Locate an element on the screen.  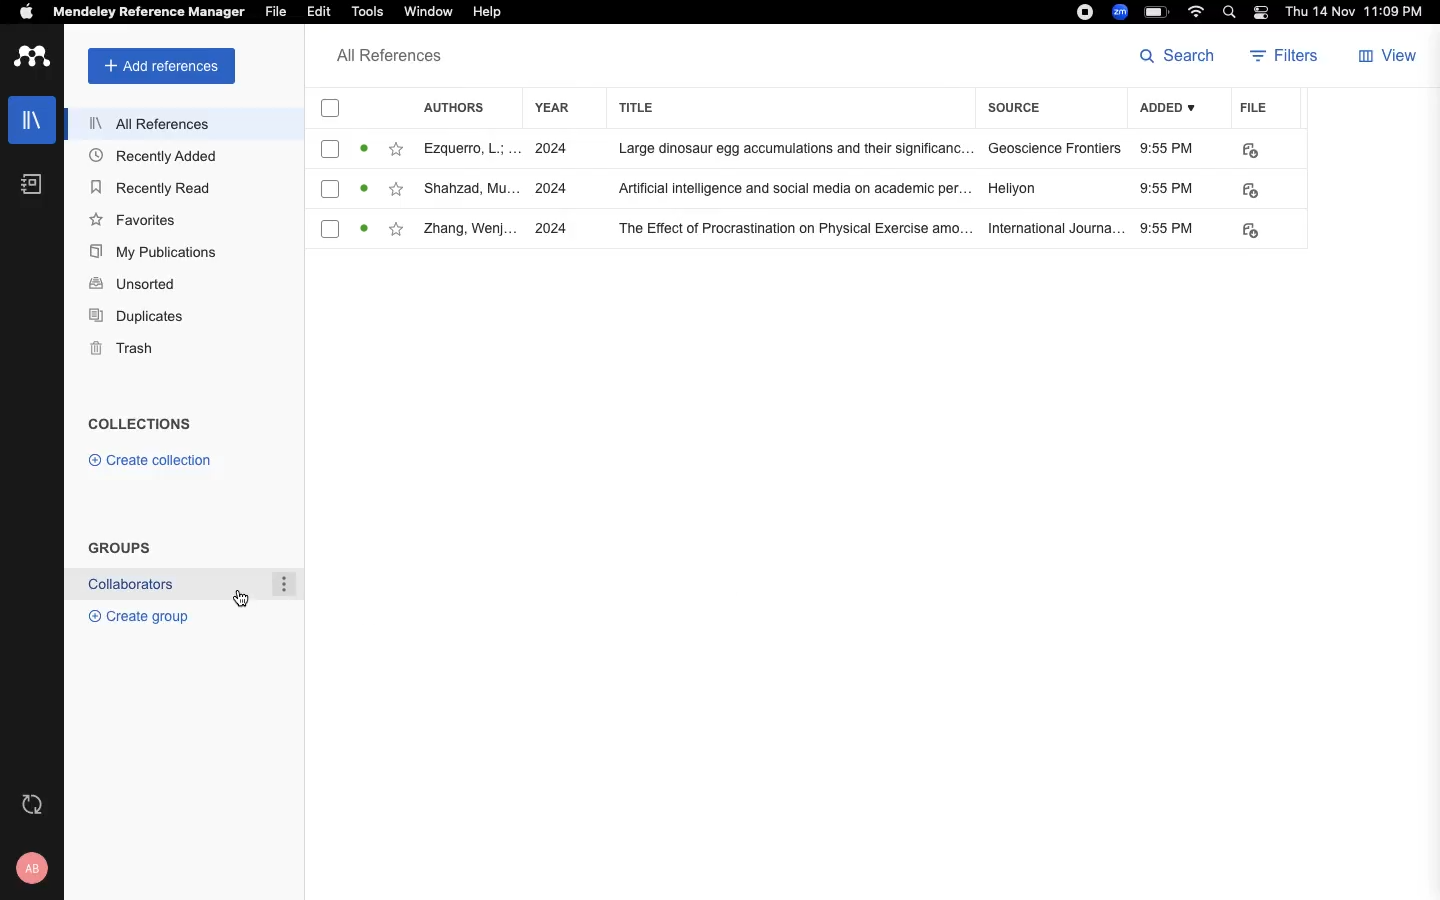
add references is located at coordinates (162, 66).